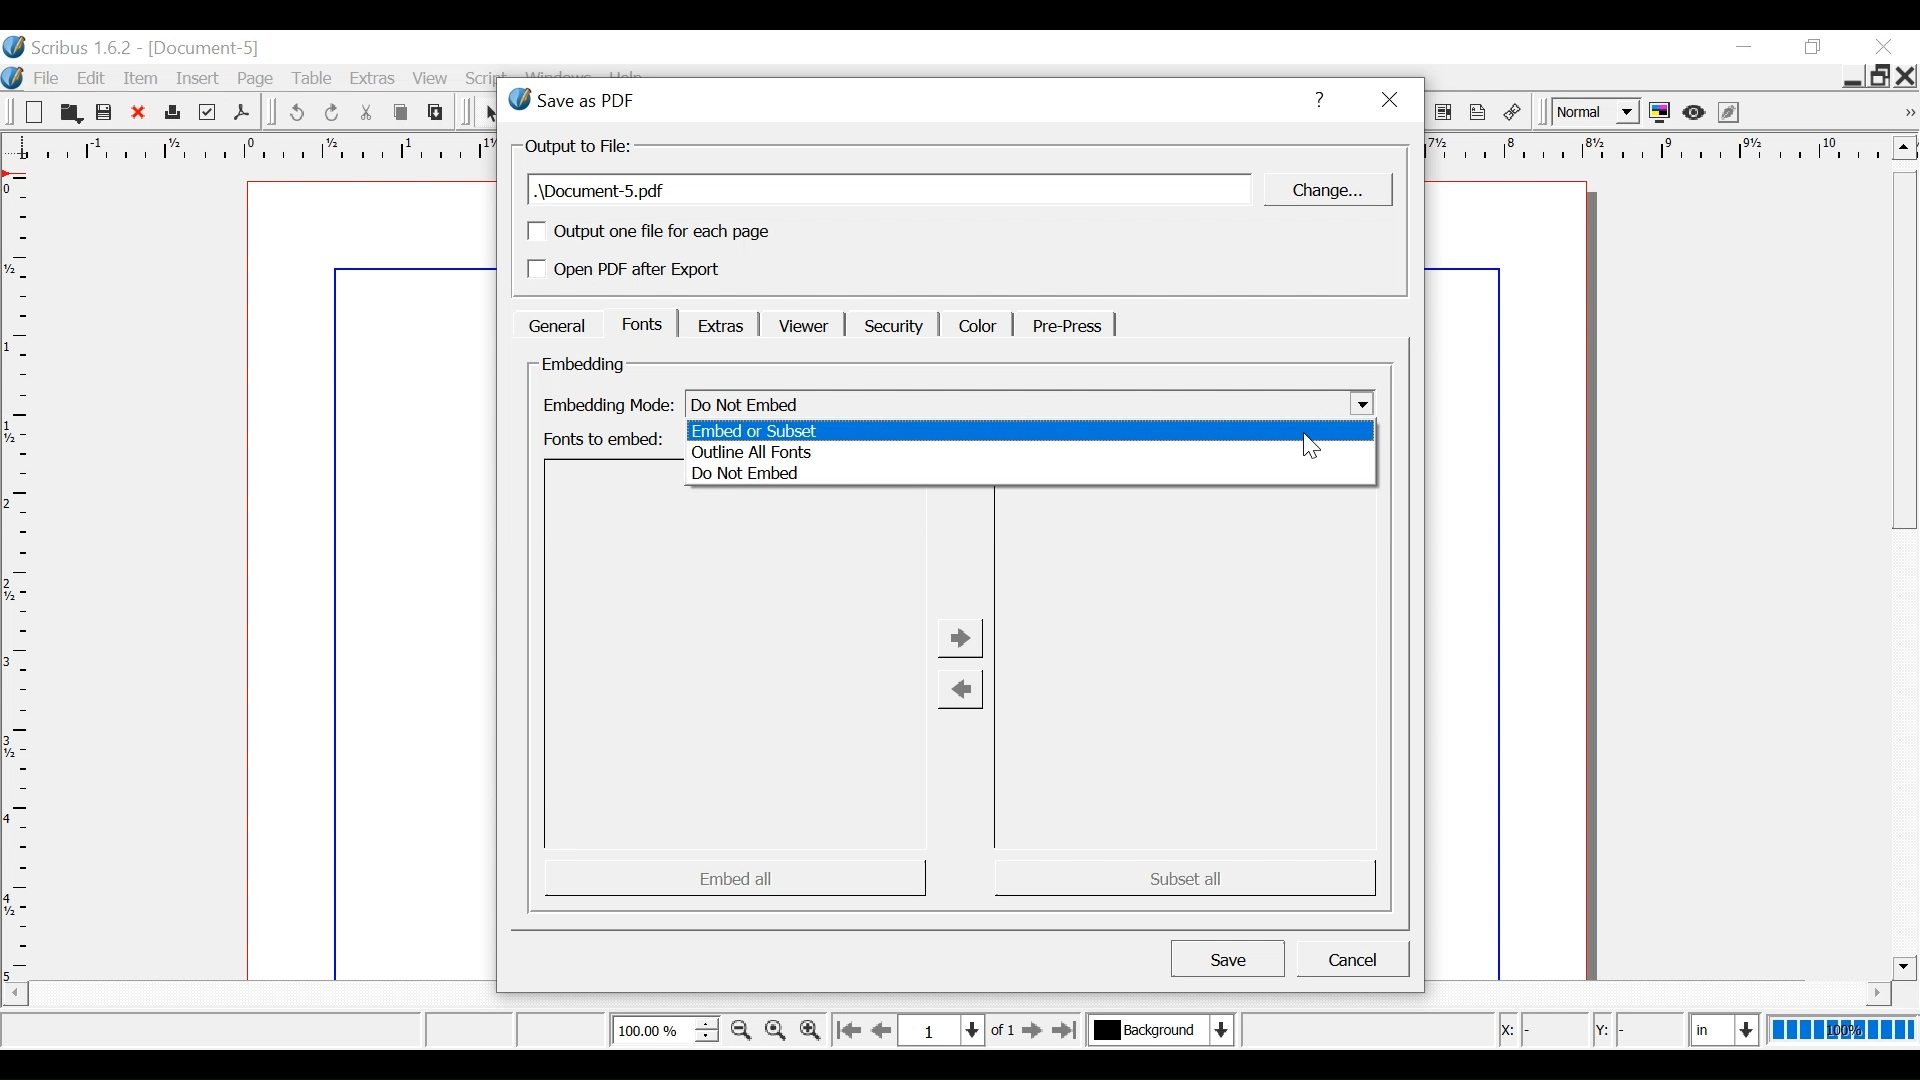  Describe the element at coordinates (1526, 579) in the screenshot. I see `Document` at that location.